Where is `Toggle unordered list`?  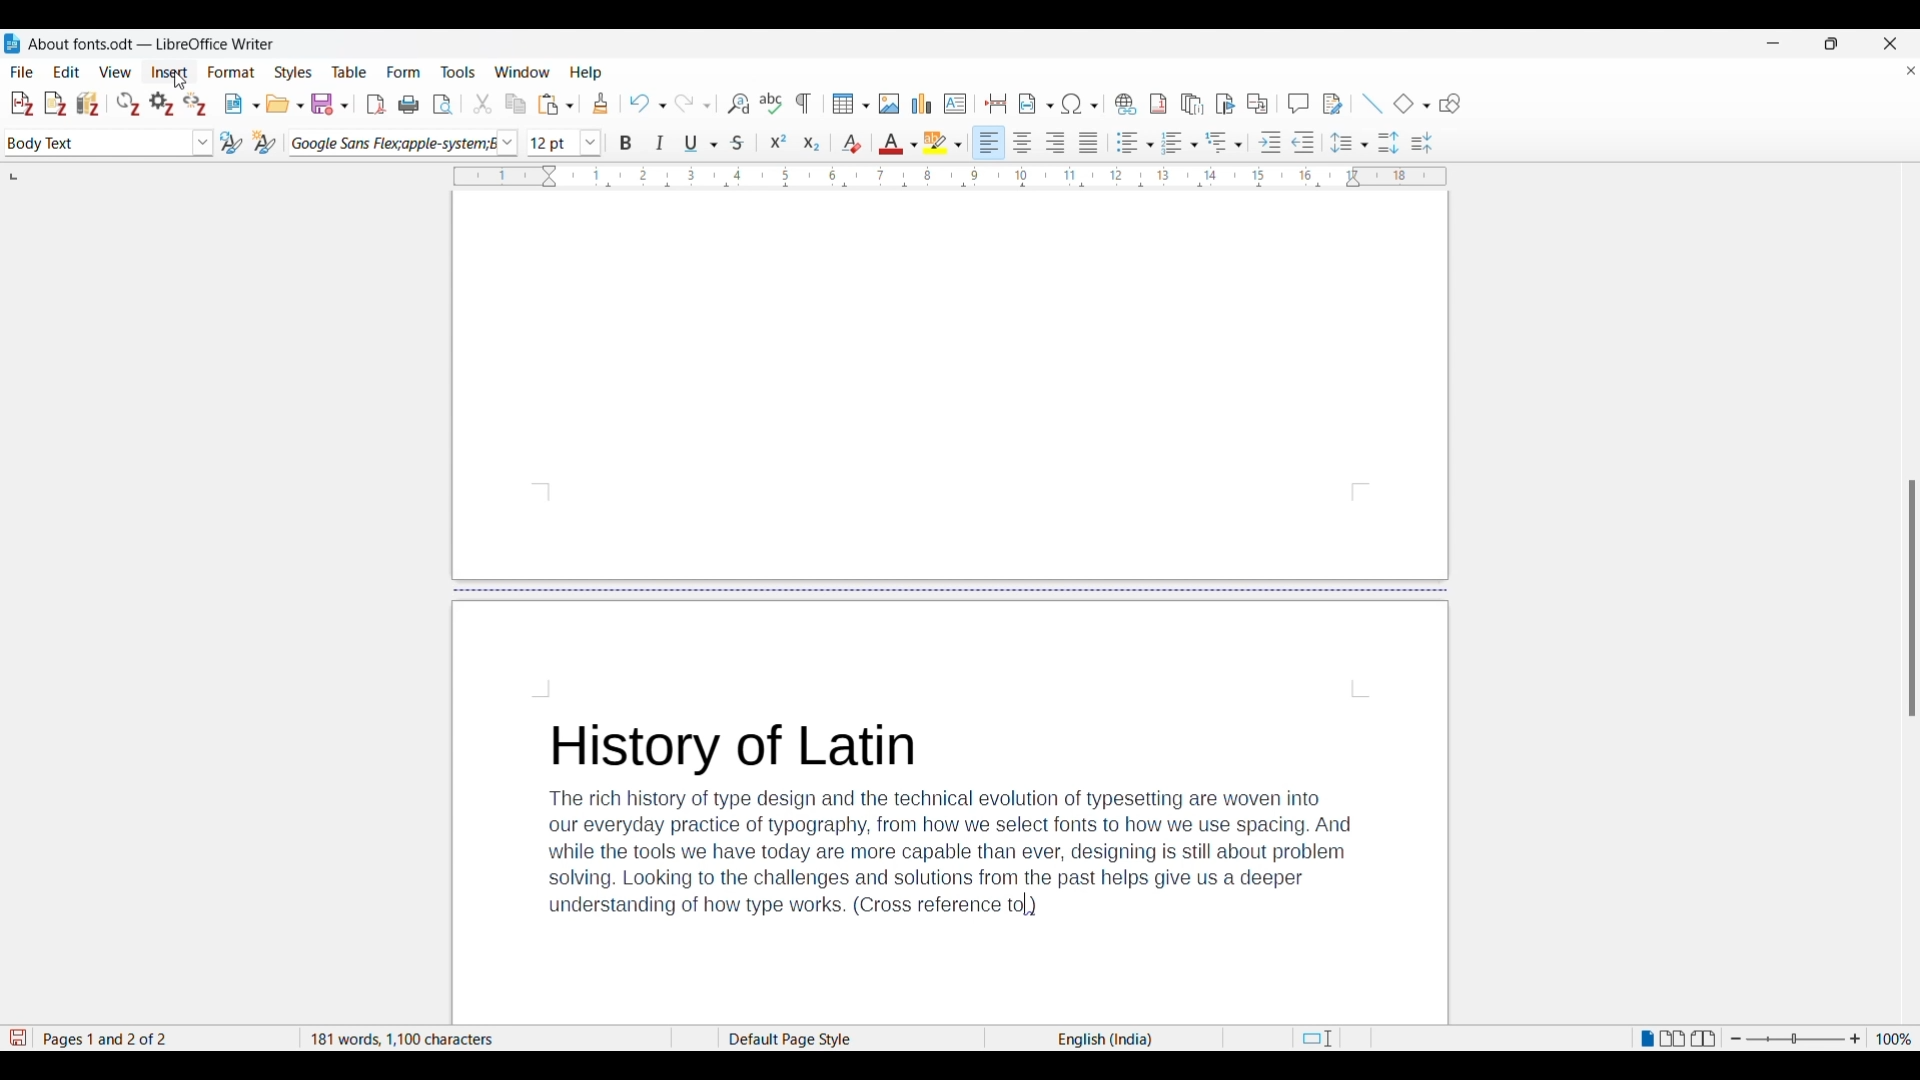
Toggle unordered list is located at coordinates (1135, 142).